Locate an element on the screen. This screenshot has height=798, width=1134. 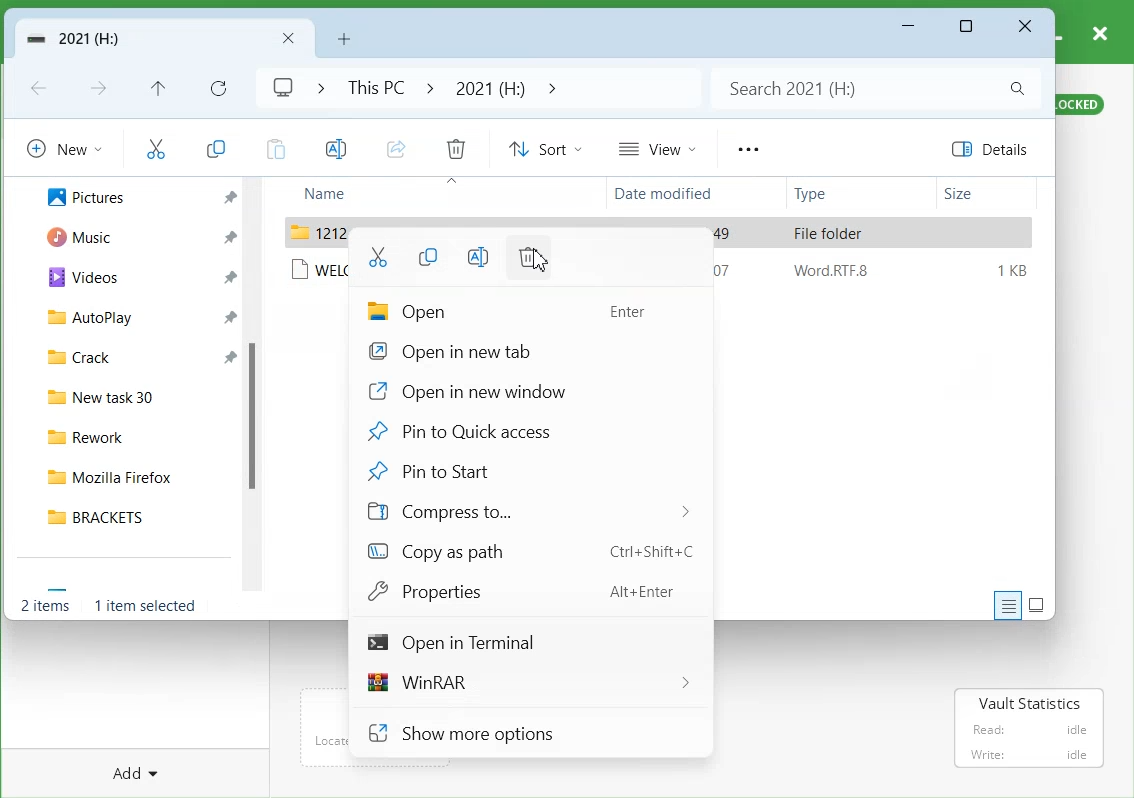
BRACKETS is located at coordinates (135, 516).